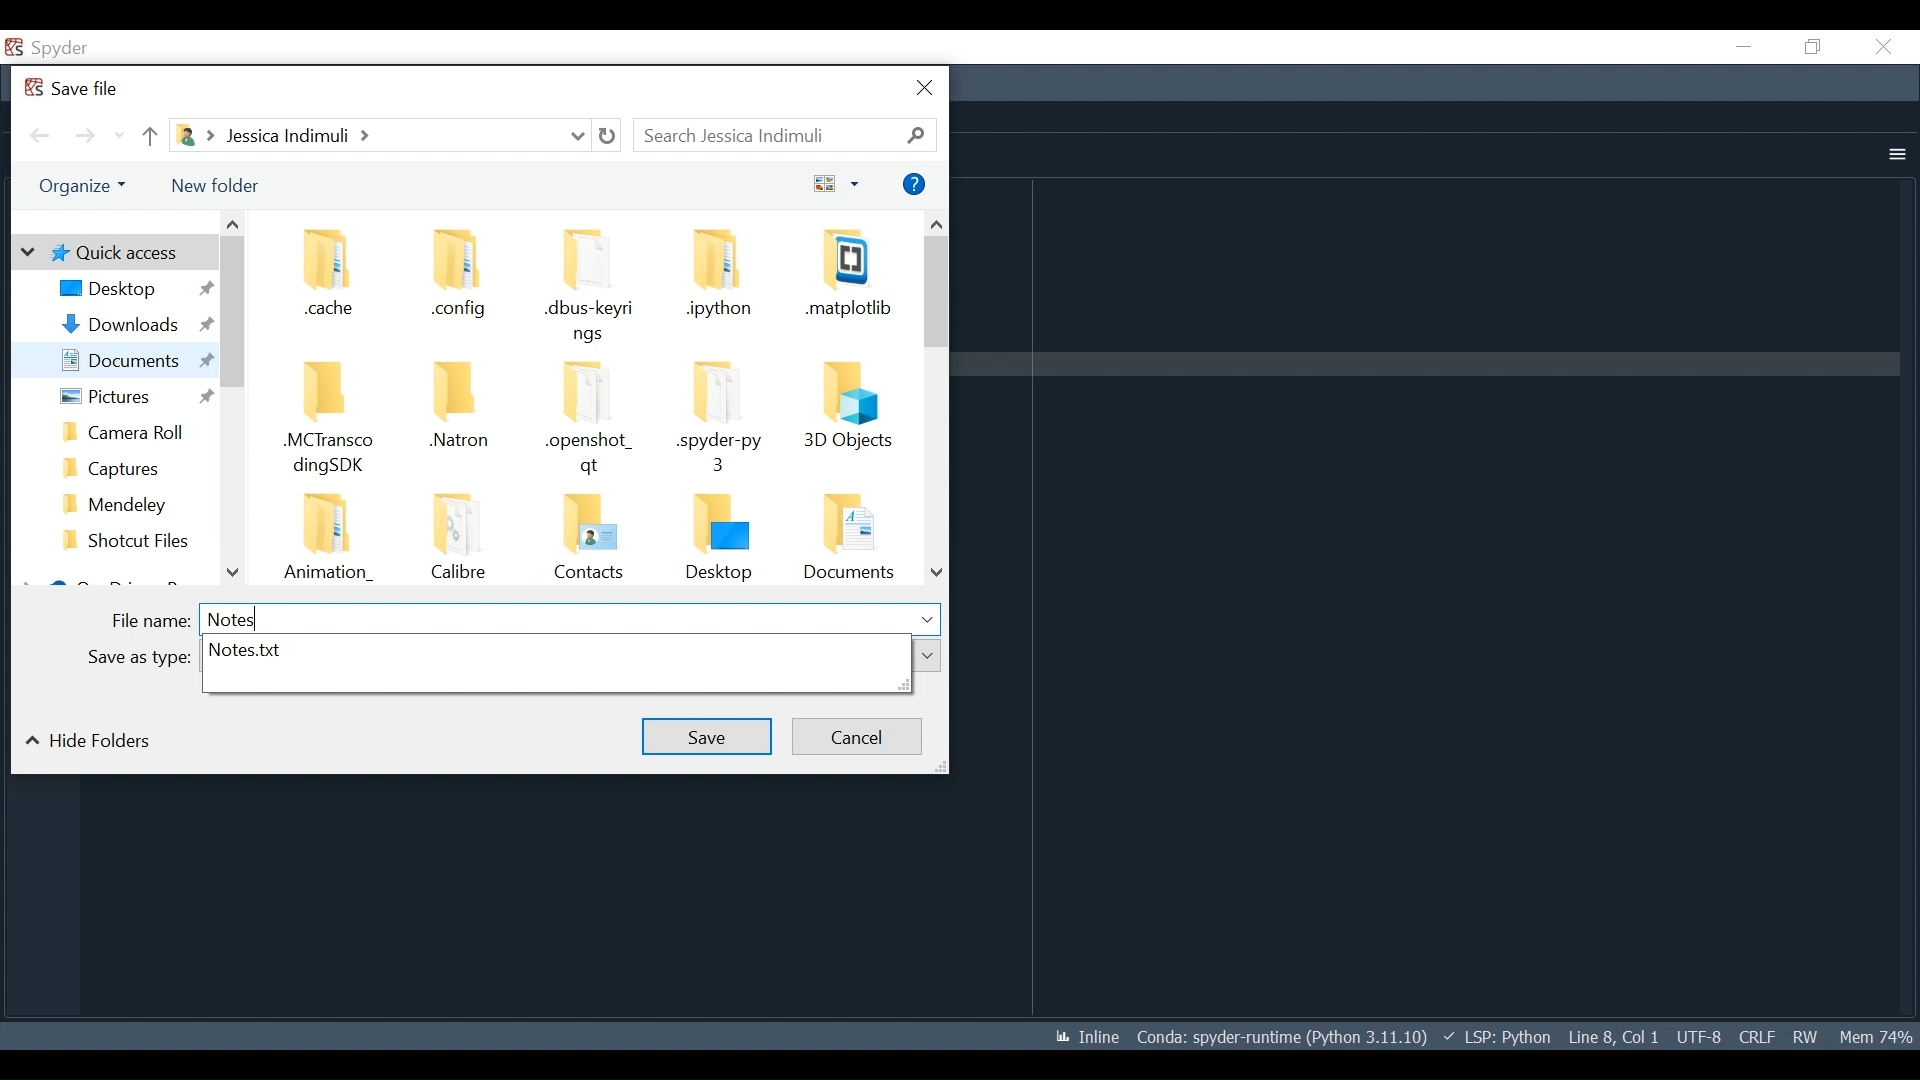  I want to click on Cursor Position, so click(1613, 1037).